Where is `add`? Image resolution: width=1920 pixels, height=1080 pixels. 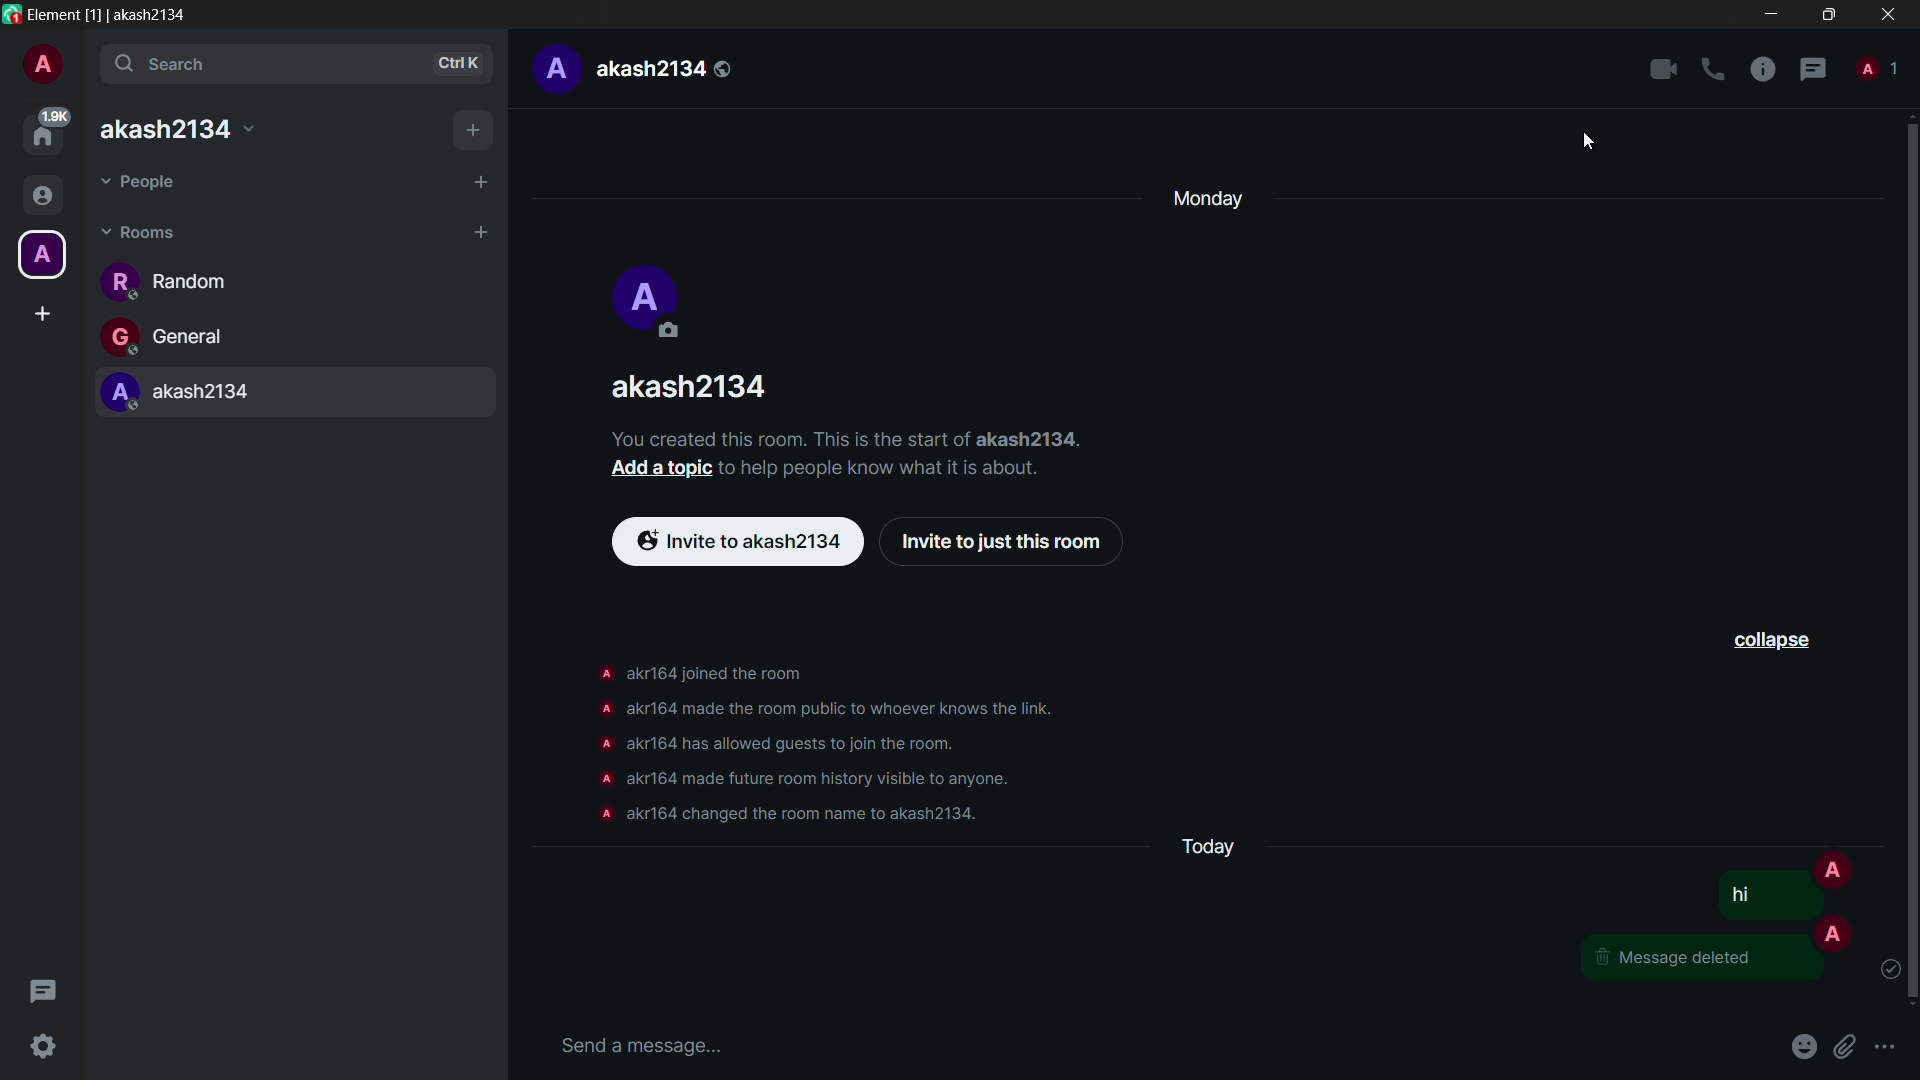
add is located at coordinates (474, 130).